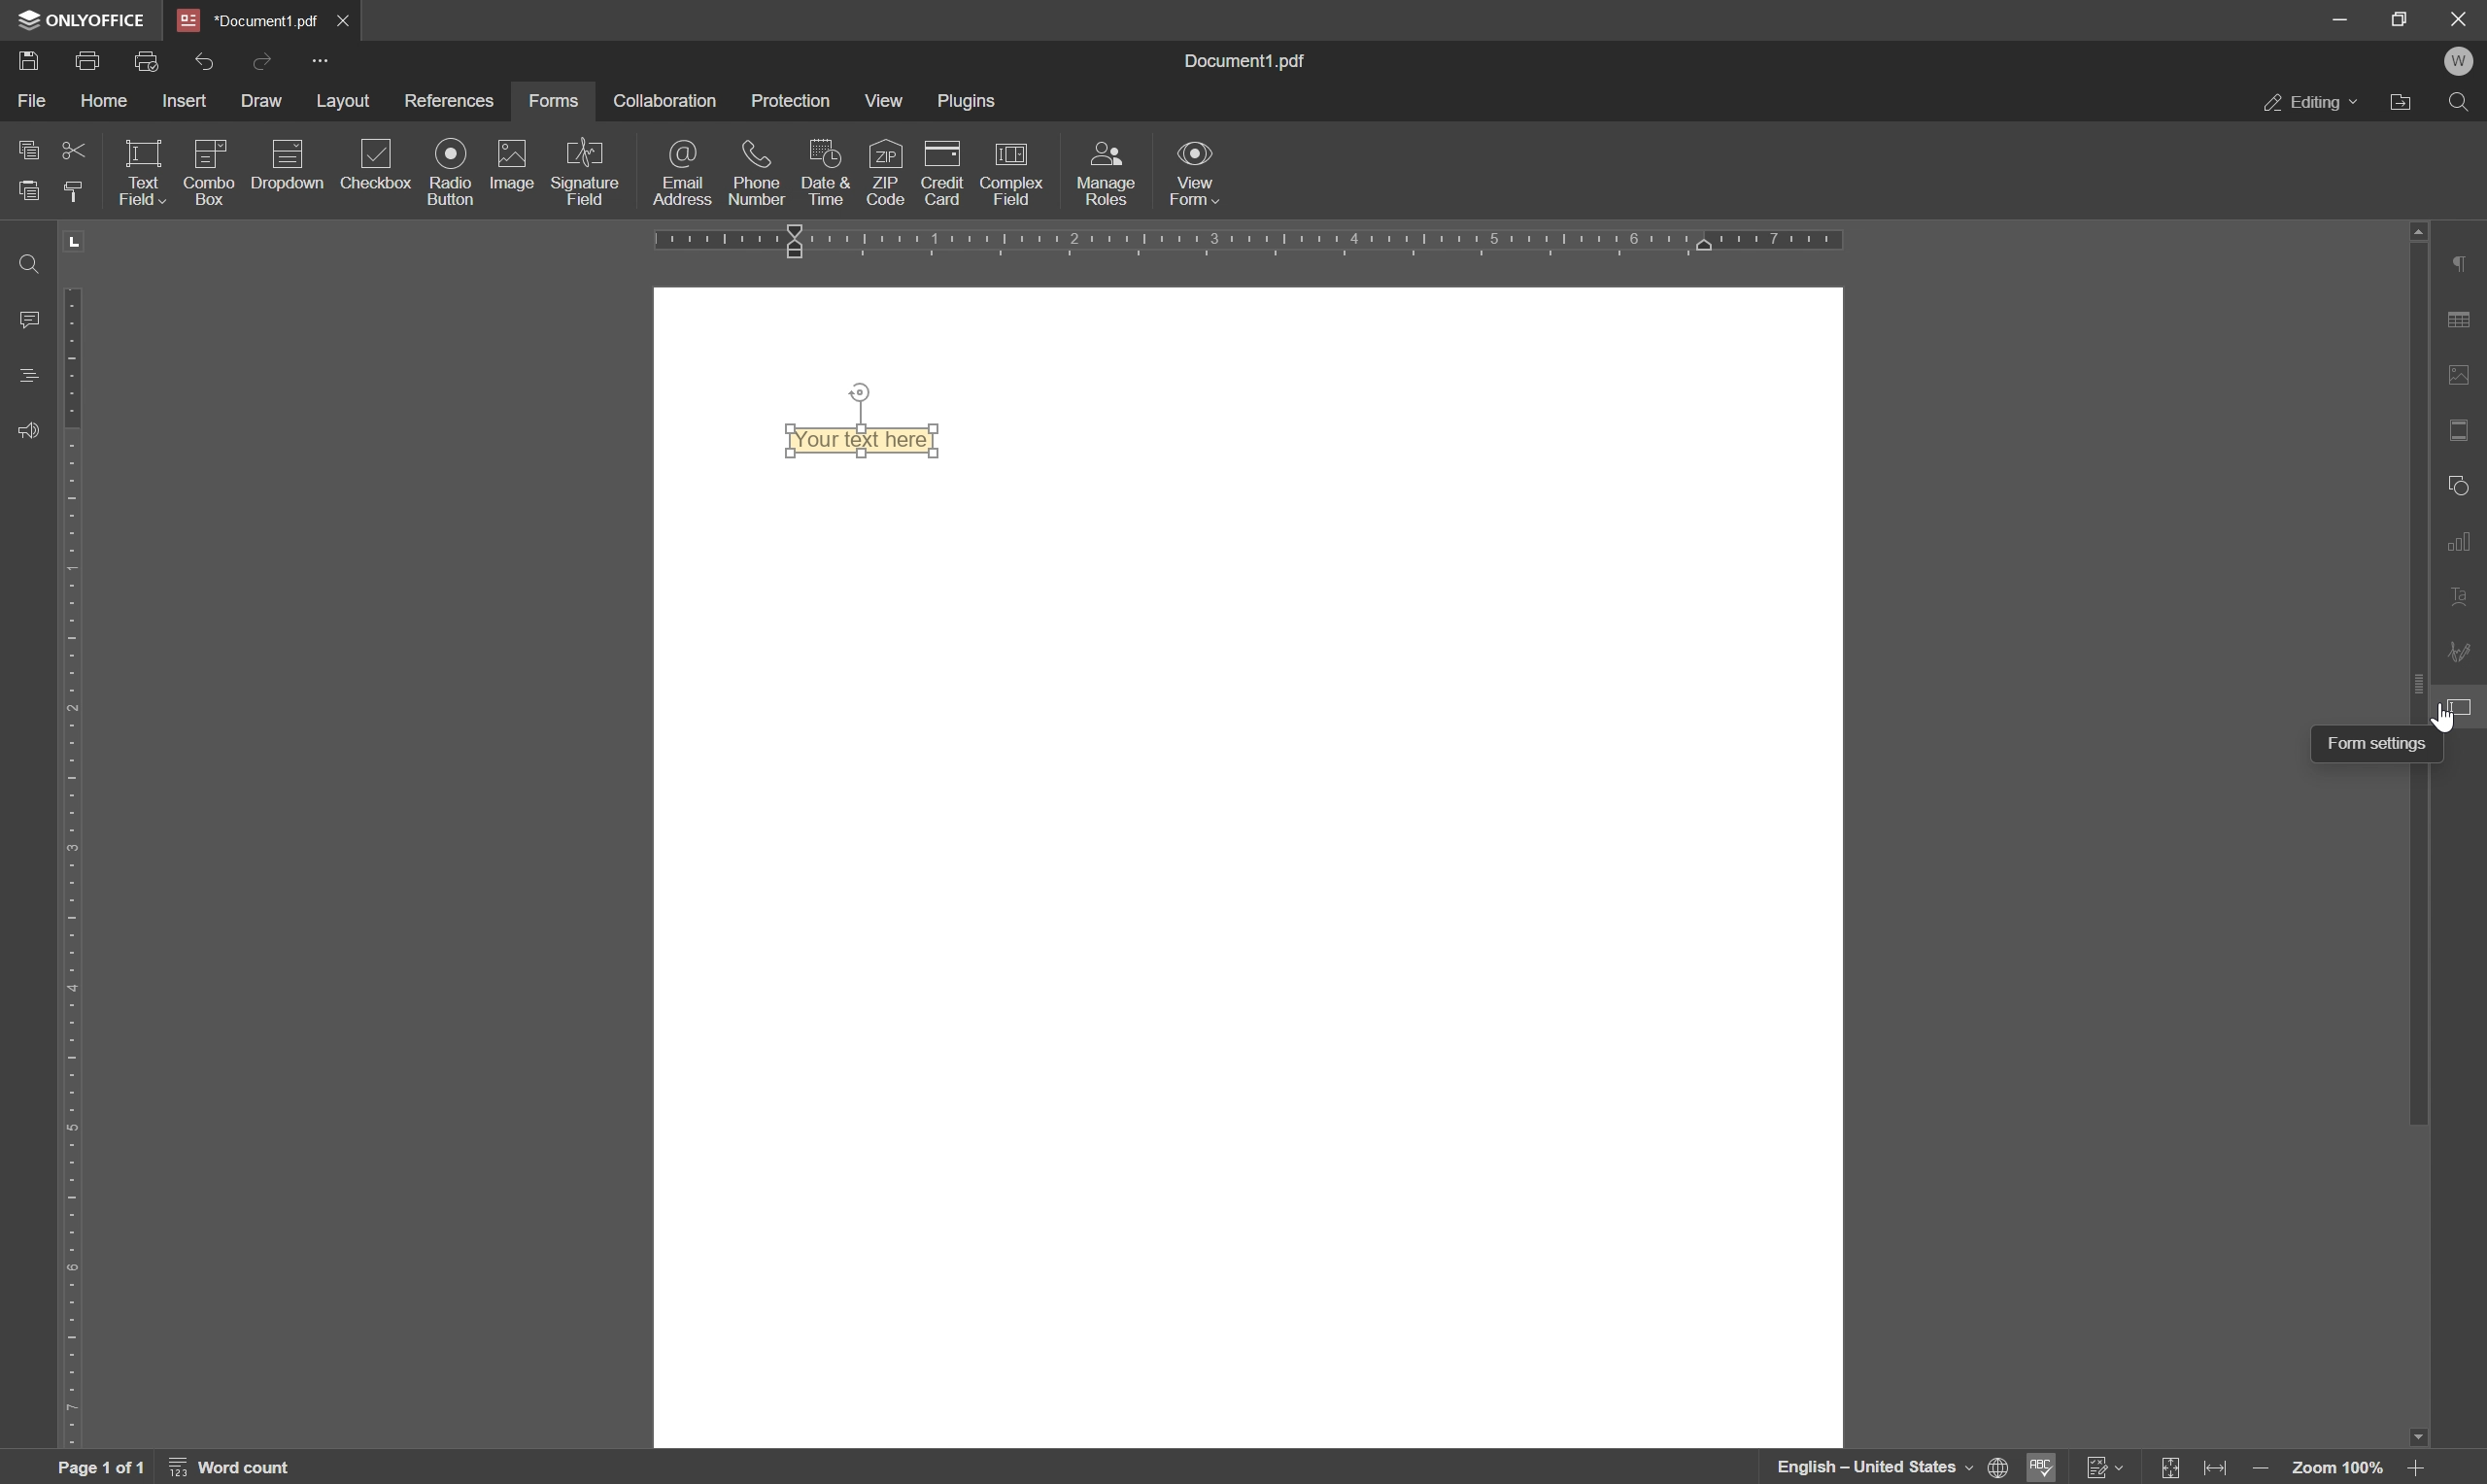  What do you see at coordinates (1248, 242) in the screenshot?
I see `ruler` at bounding box center [1248, 242].